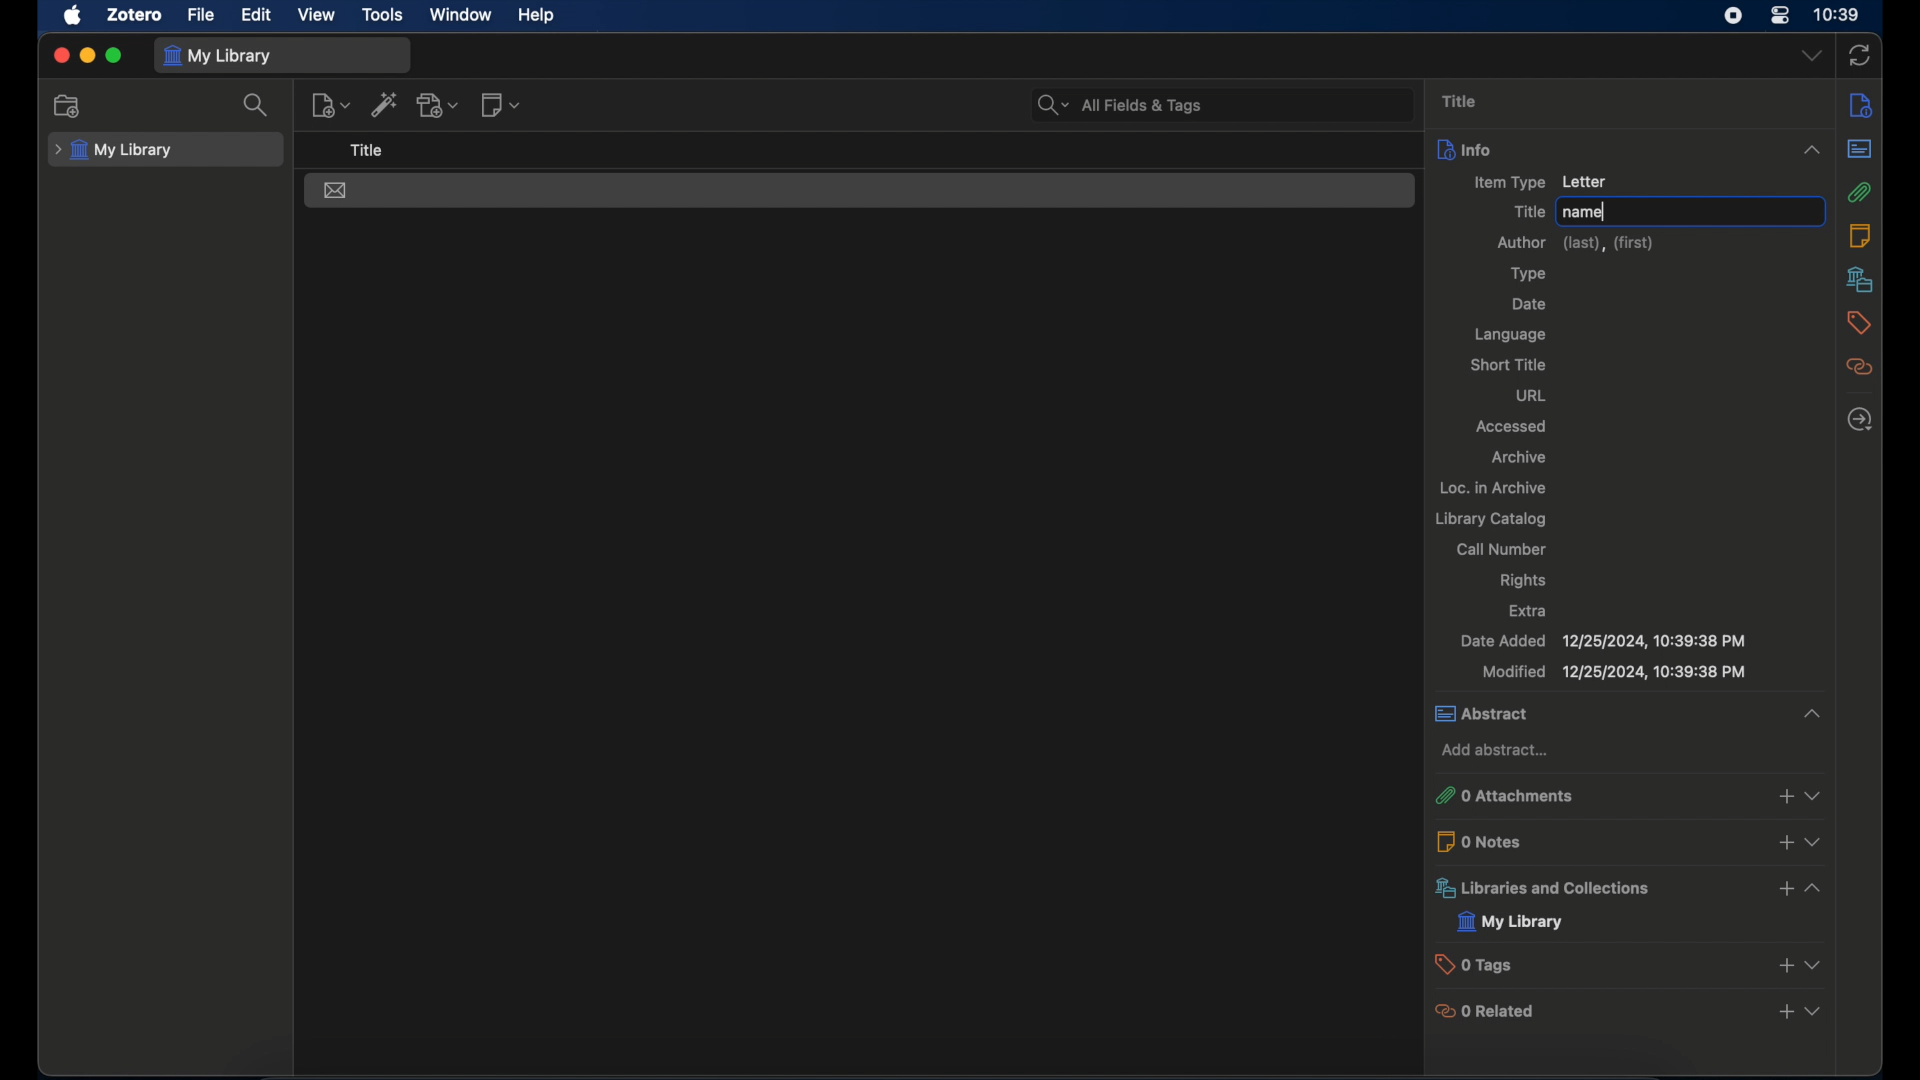 This screenshot has height=1080, width=1920. I want to click on sync, so click(1861, 55).